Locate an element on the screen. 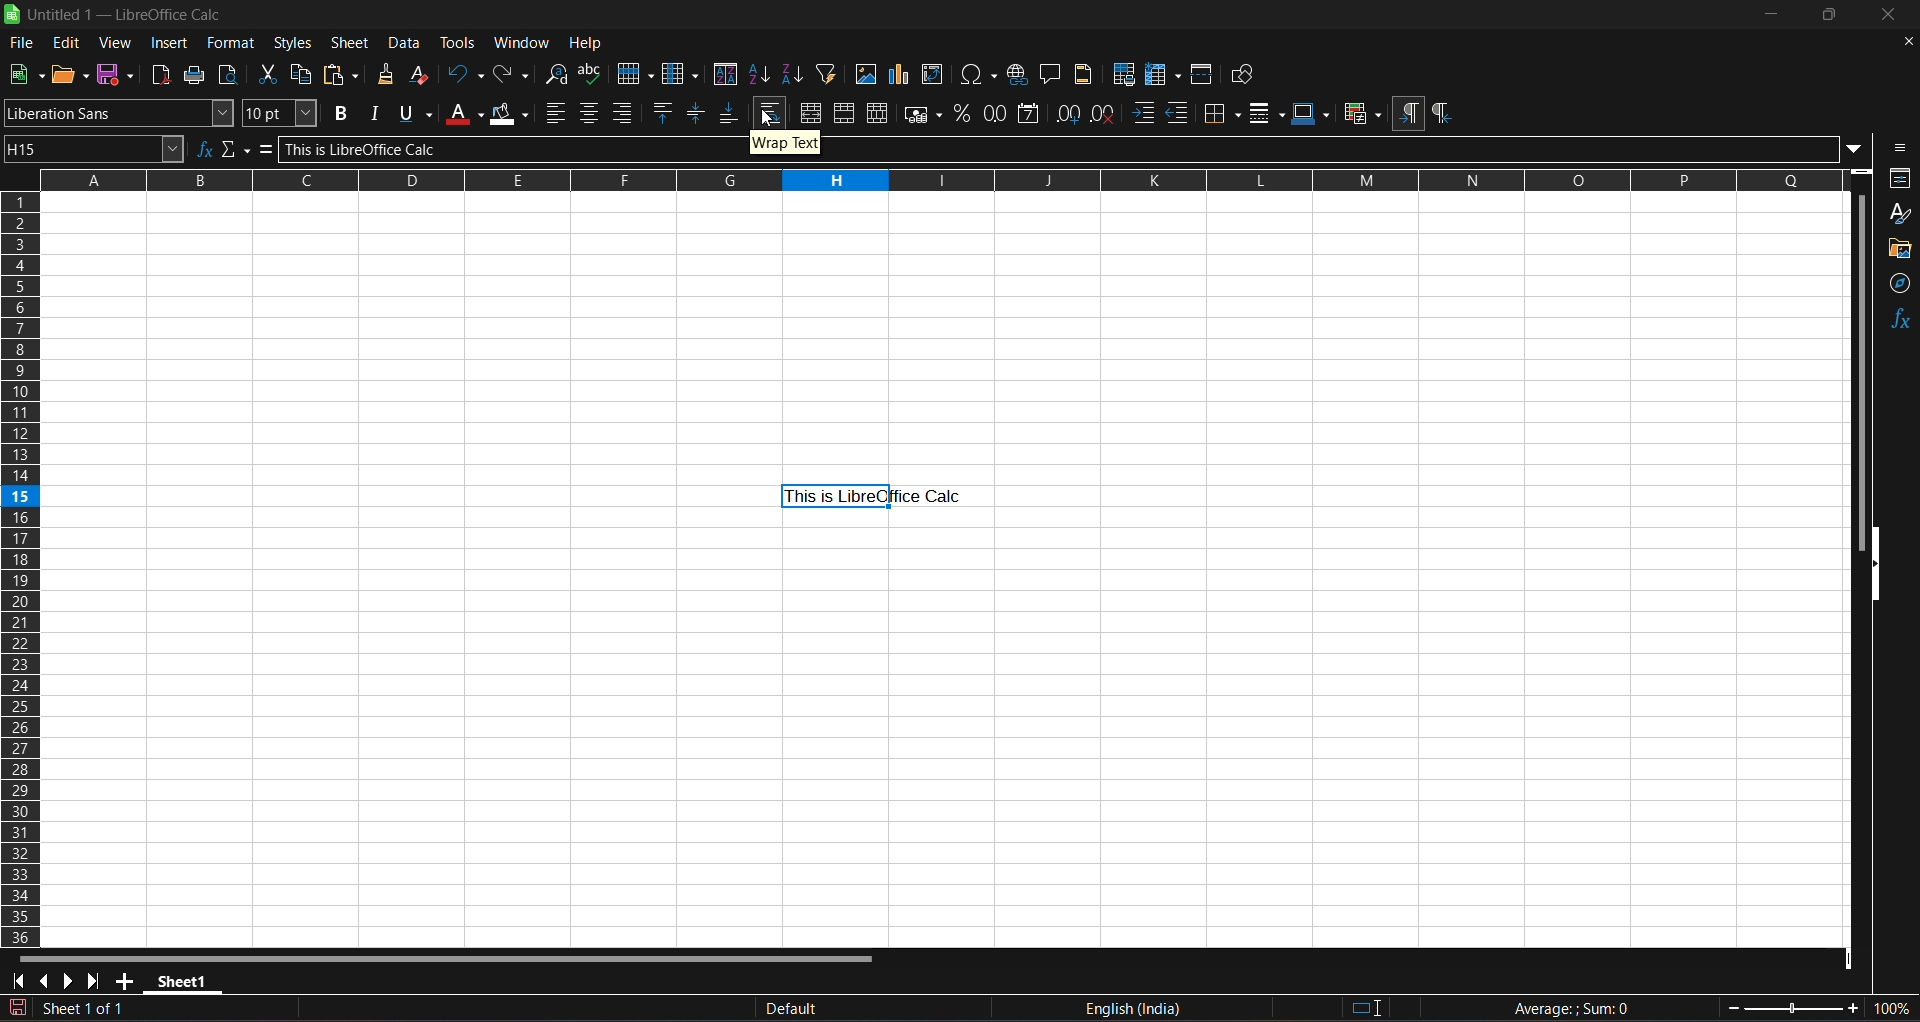  print is located at coordinates (193, 75).